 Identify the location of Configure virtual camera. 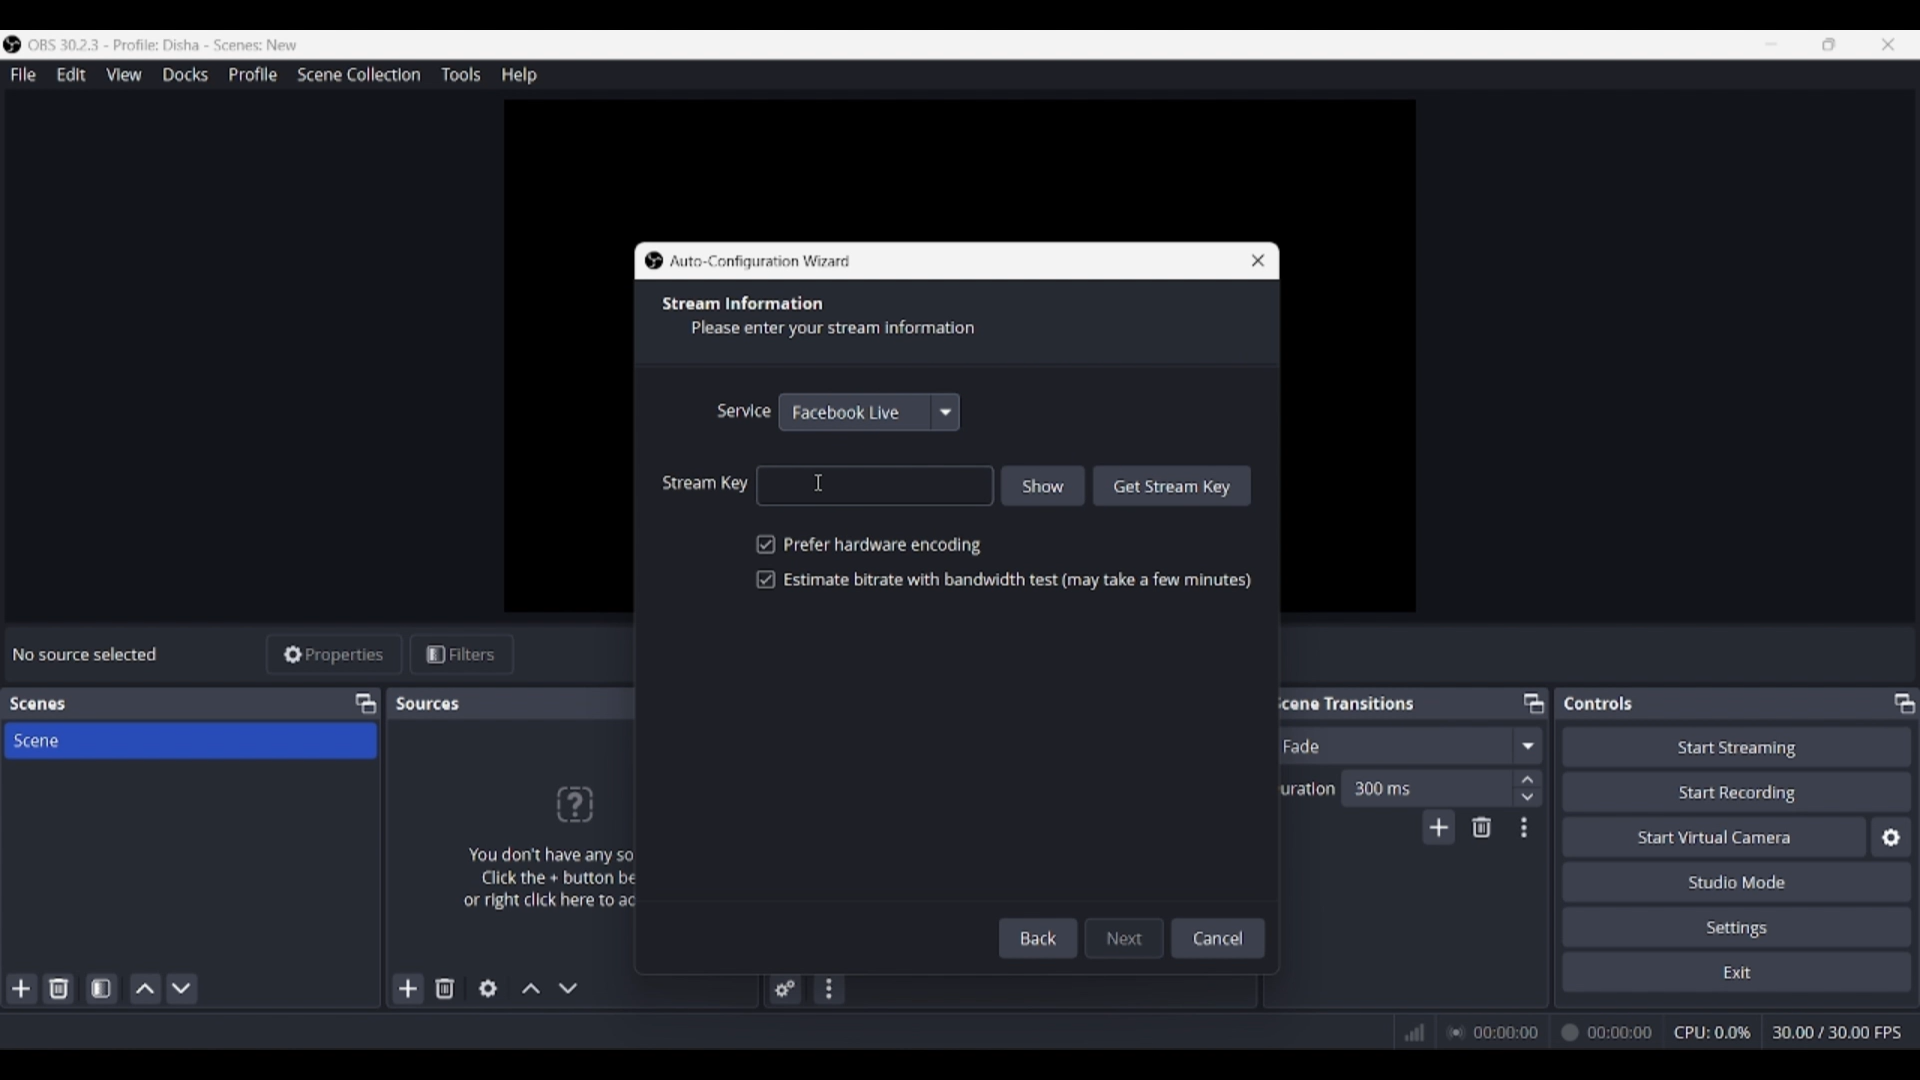
(1891, 837).